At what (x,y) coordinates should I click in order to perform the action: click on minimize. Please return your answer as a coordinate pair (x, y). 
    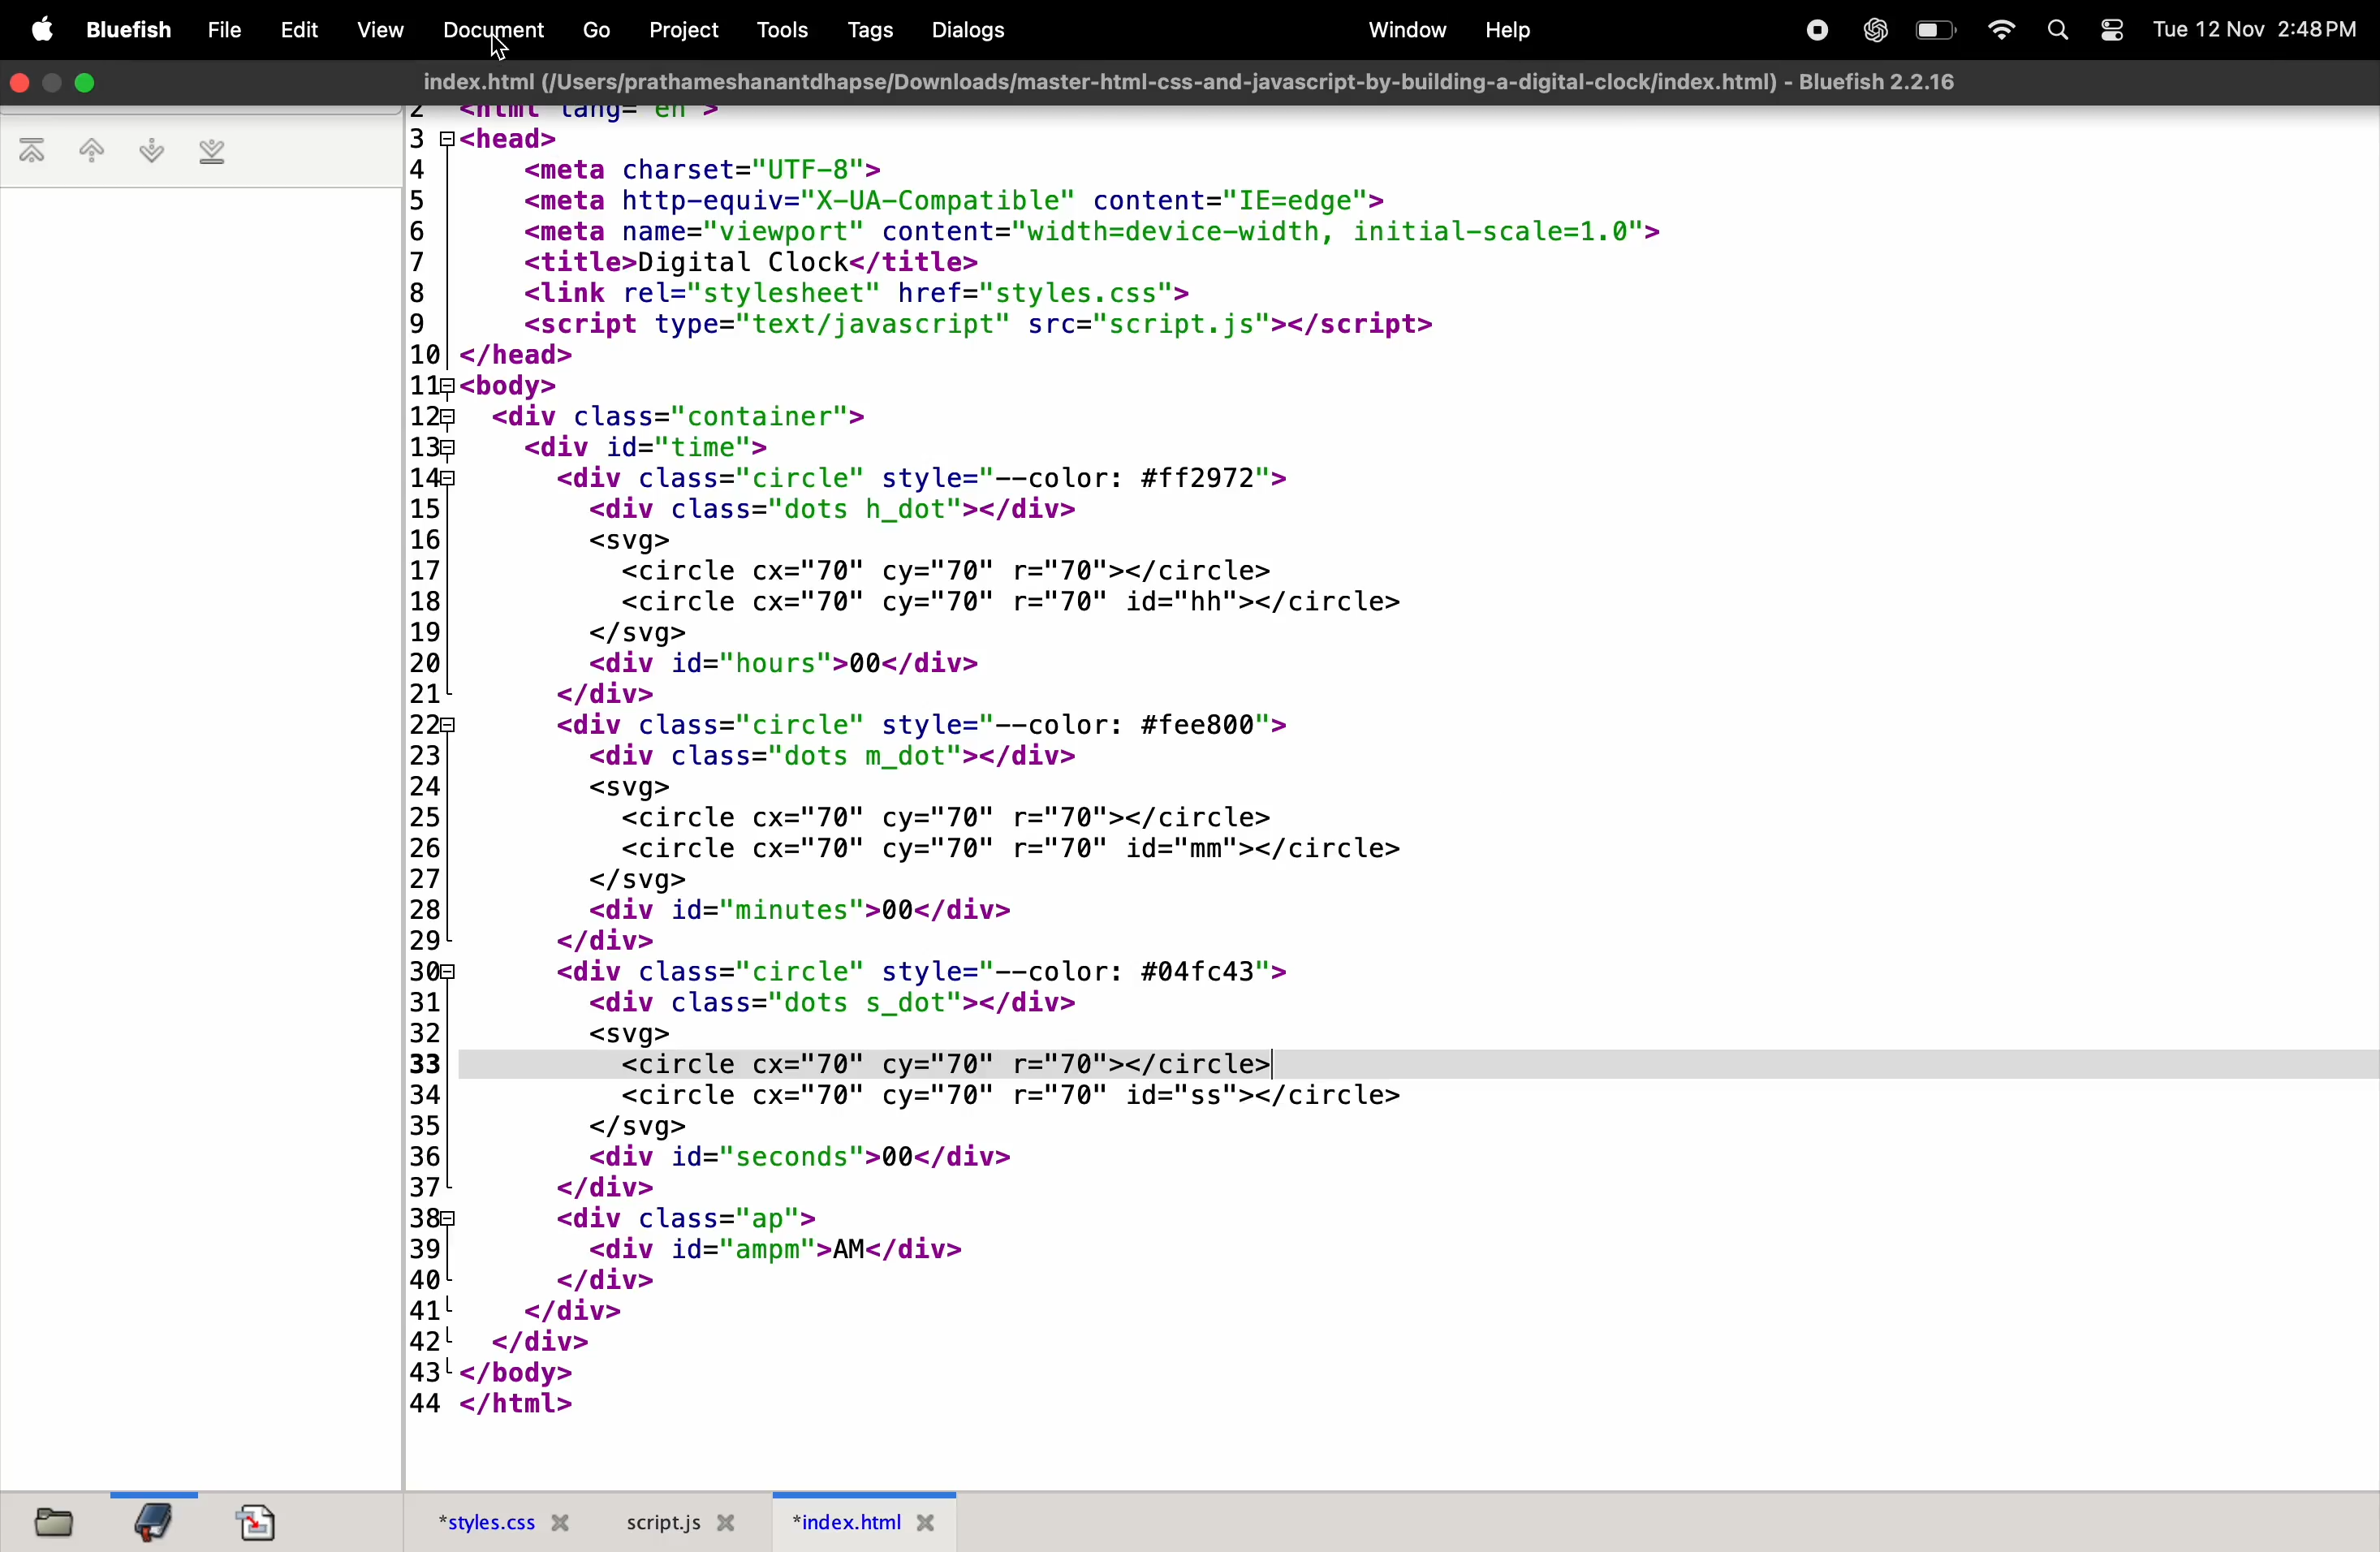
    Looking at the image, I should click on (87, 81).